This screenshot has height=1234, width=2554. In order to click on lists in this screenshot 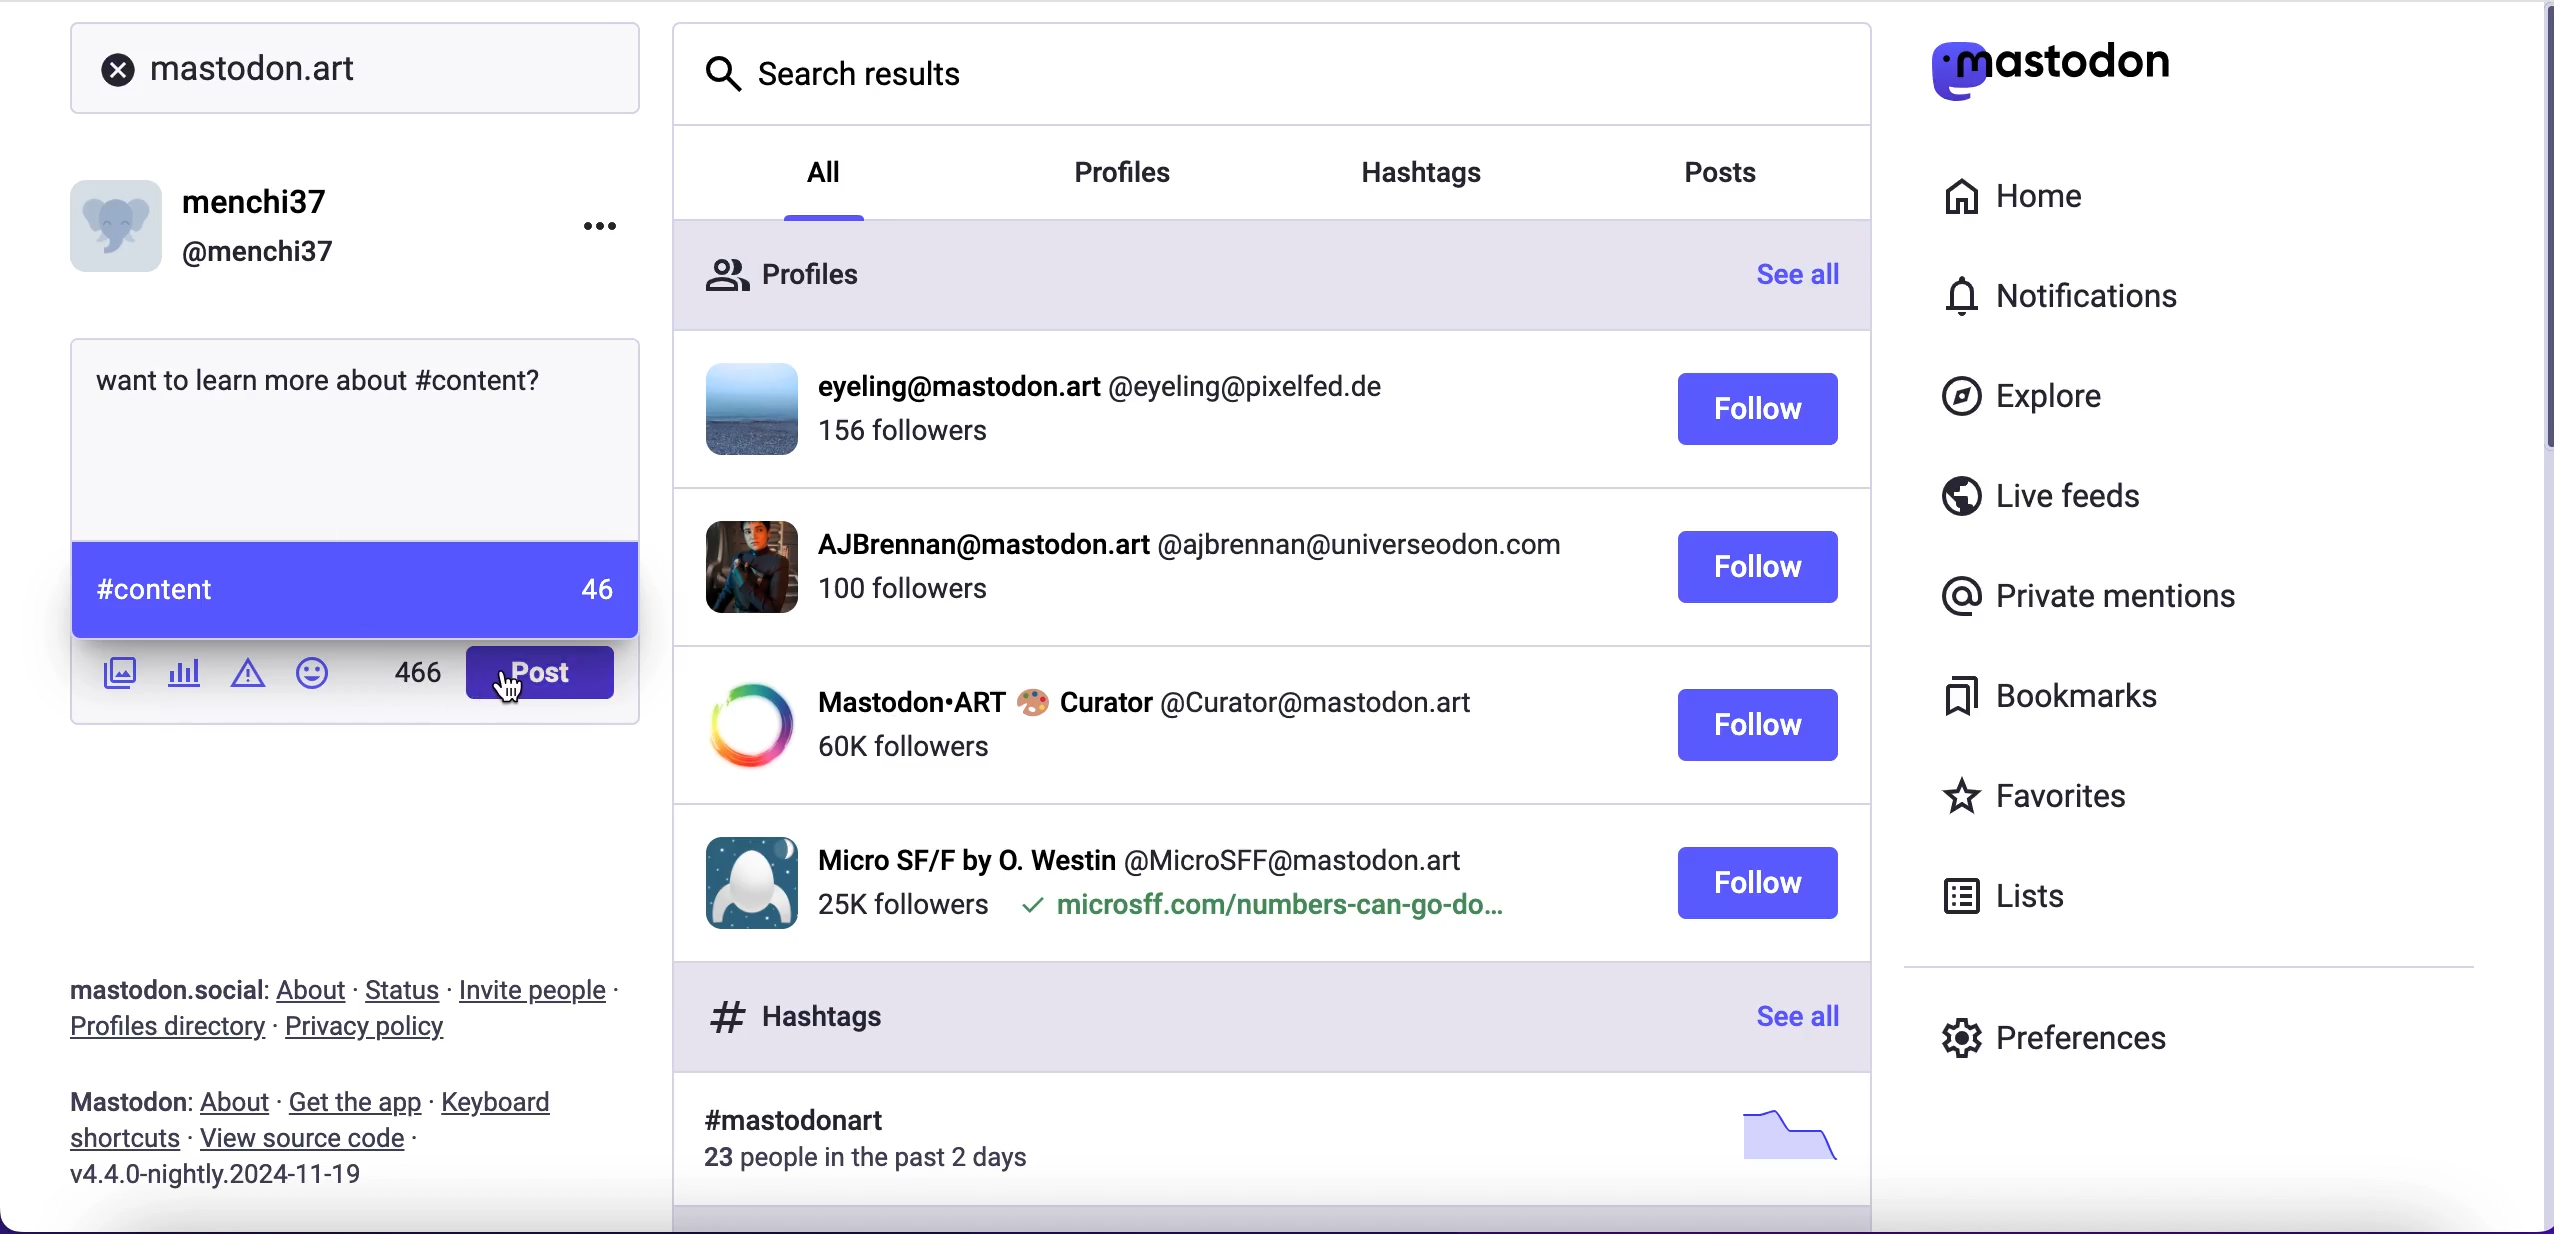, I will do `click(2021, 902)`.